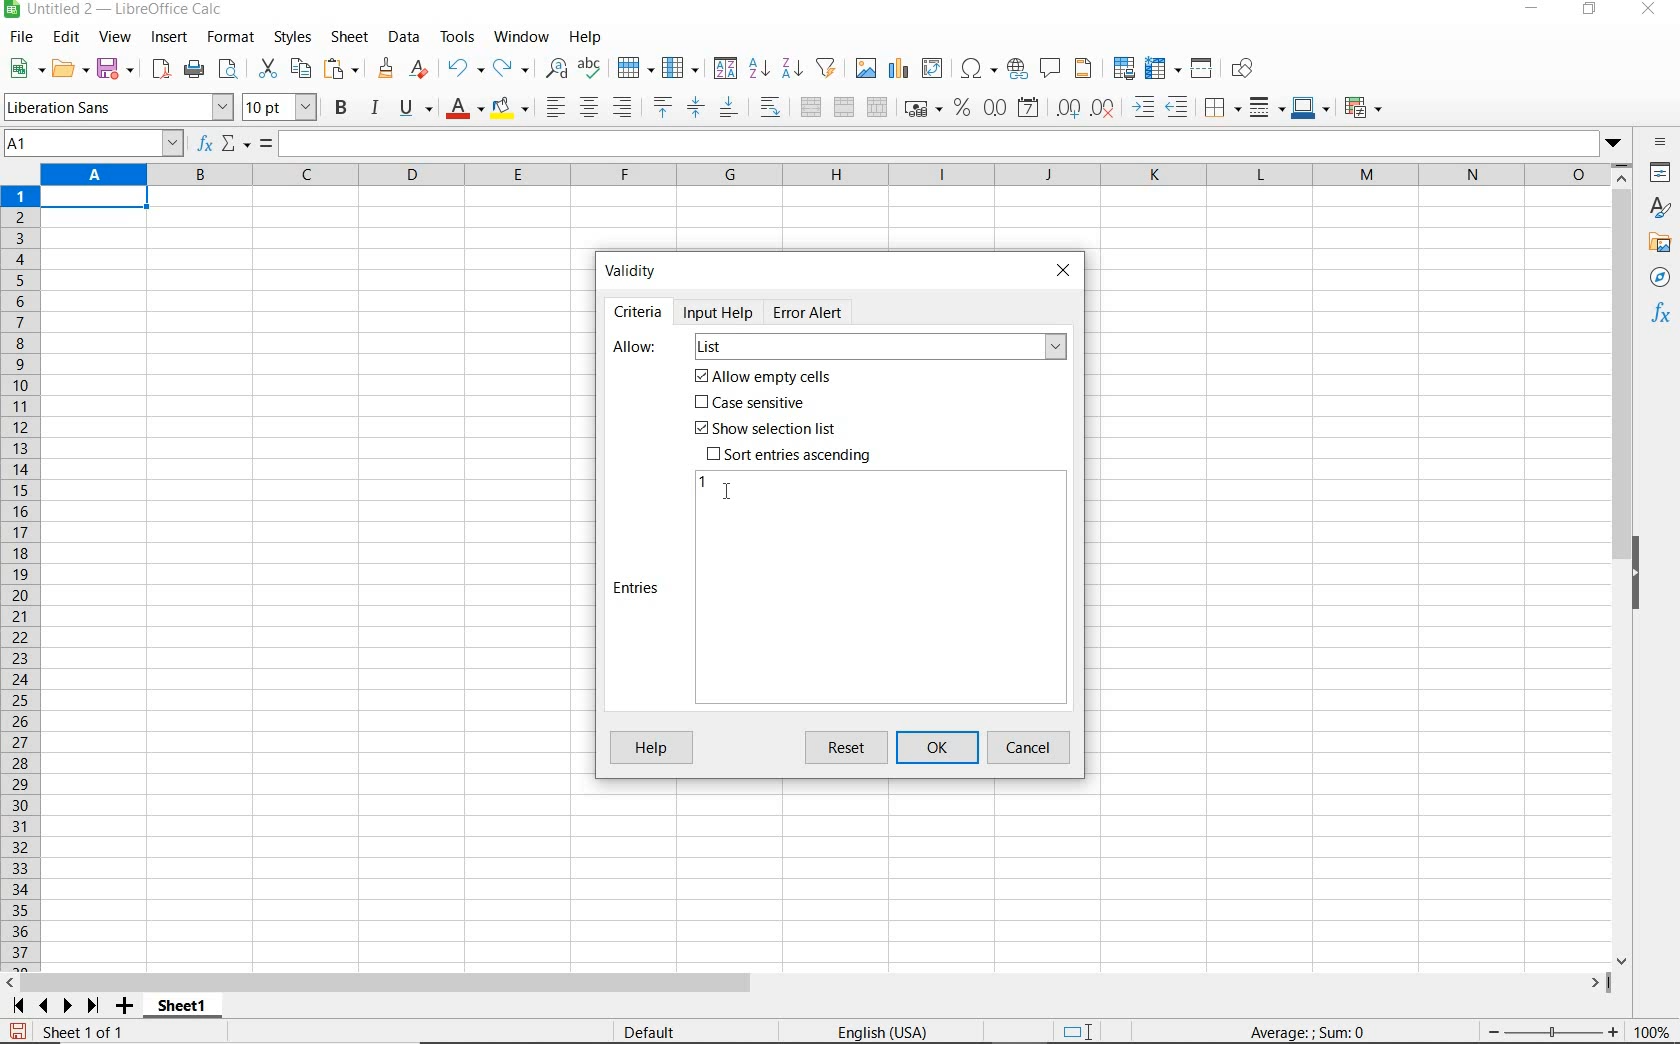 This screenshot has width=1680, height=1044. What do you see at coordinates (649, 749) in the screenshot?
I see `Help` at bounding box center [649, 749].